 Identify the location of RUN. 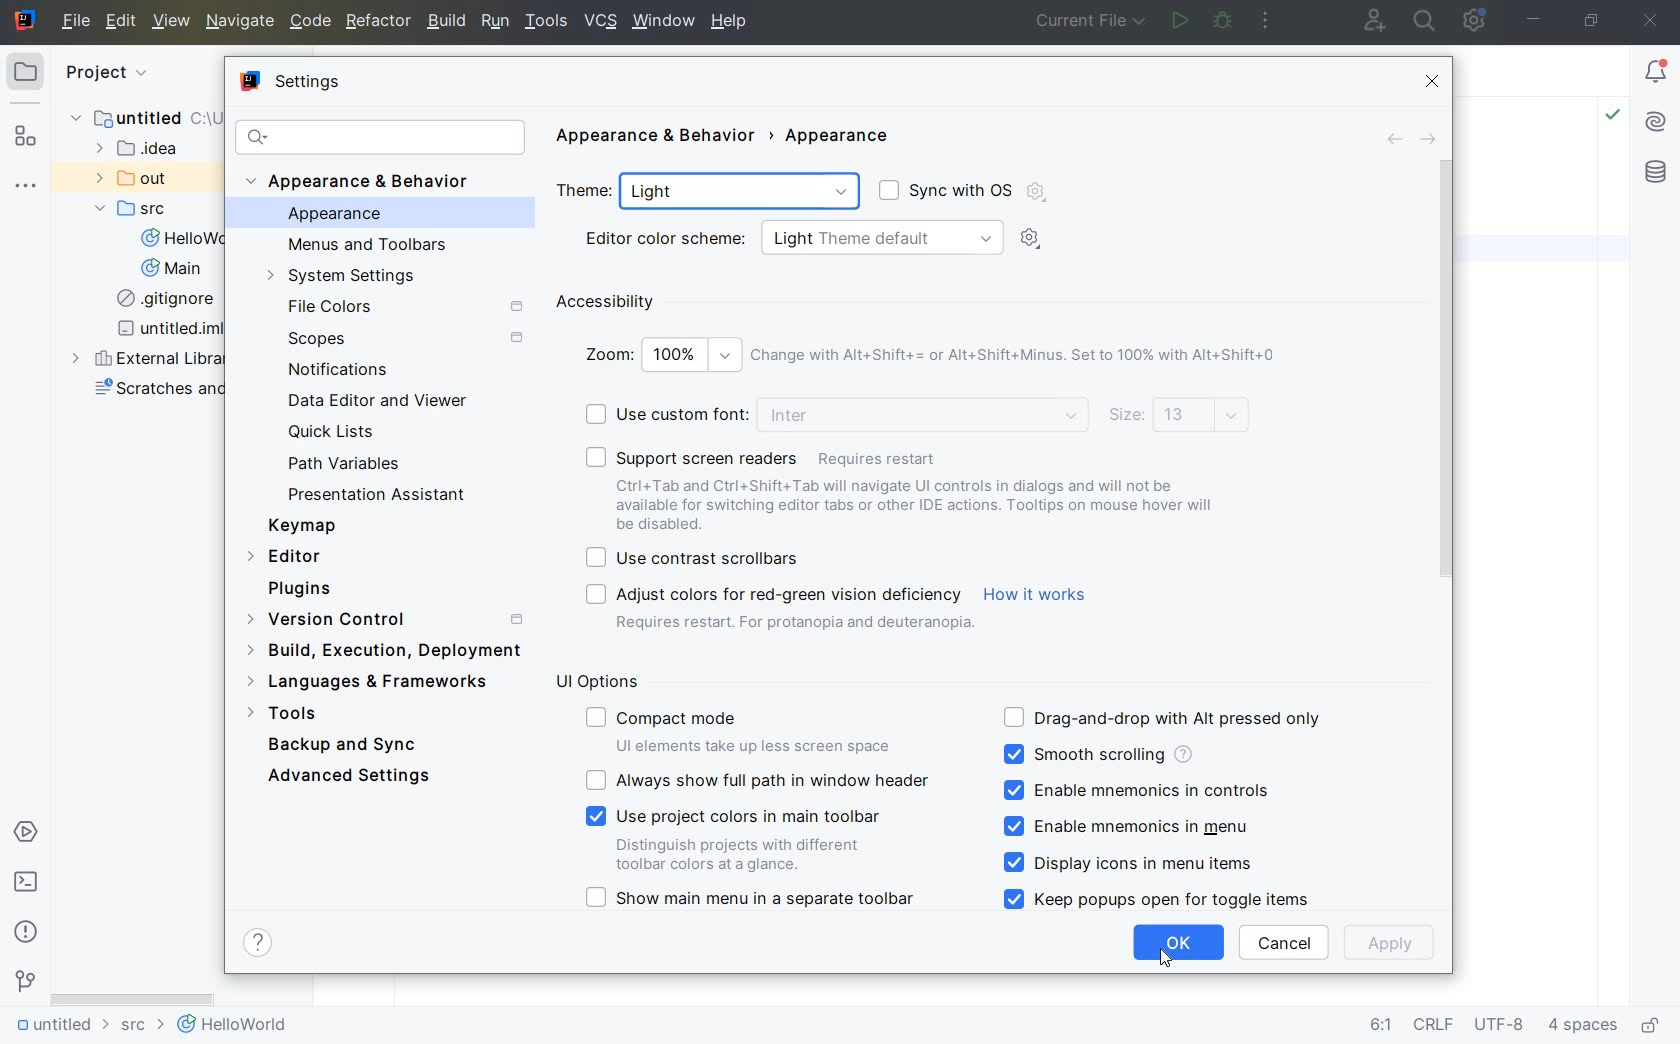
(492, 21).